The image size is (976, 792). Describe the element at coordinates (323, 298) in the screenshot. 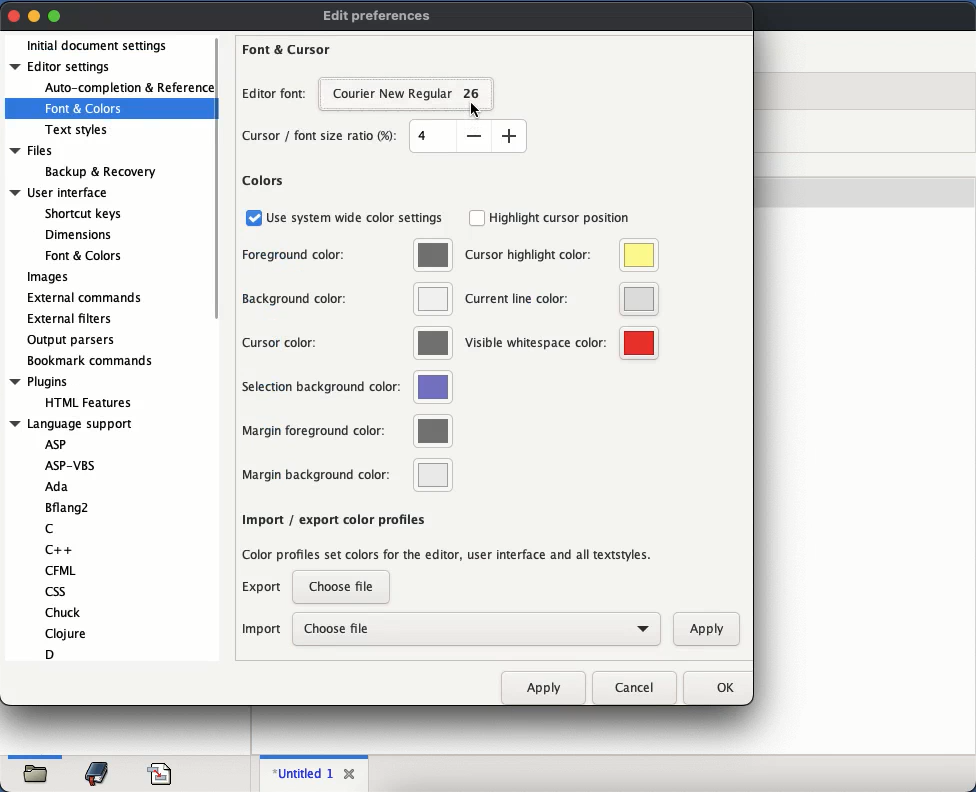

I see `background color` at that location.